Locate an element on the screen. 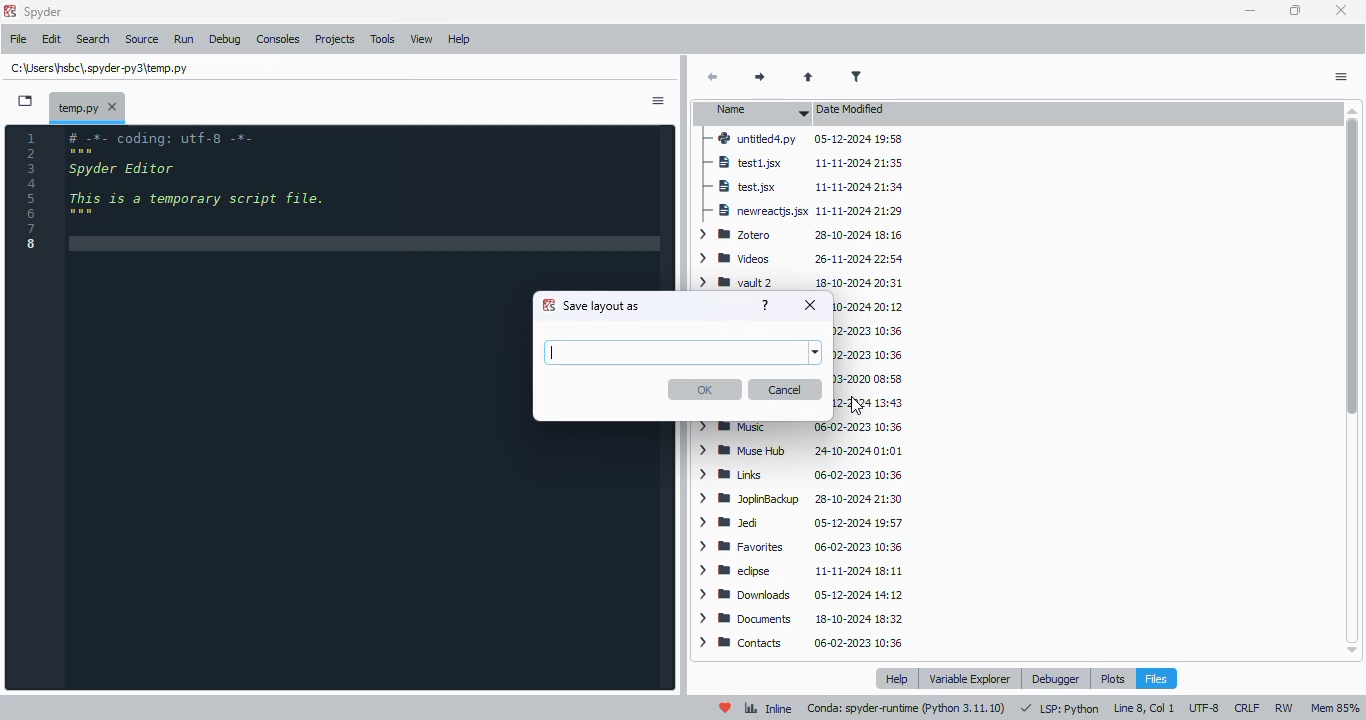 Image resolution: width=1366 pixels, height=720 pixels. variable explorer is located at coordinates (970, 678).